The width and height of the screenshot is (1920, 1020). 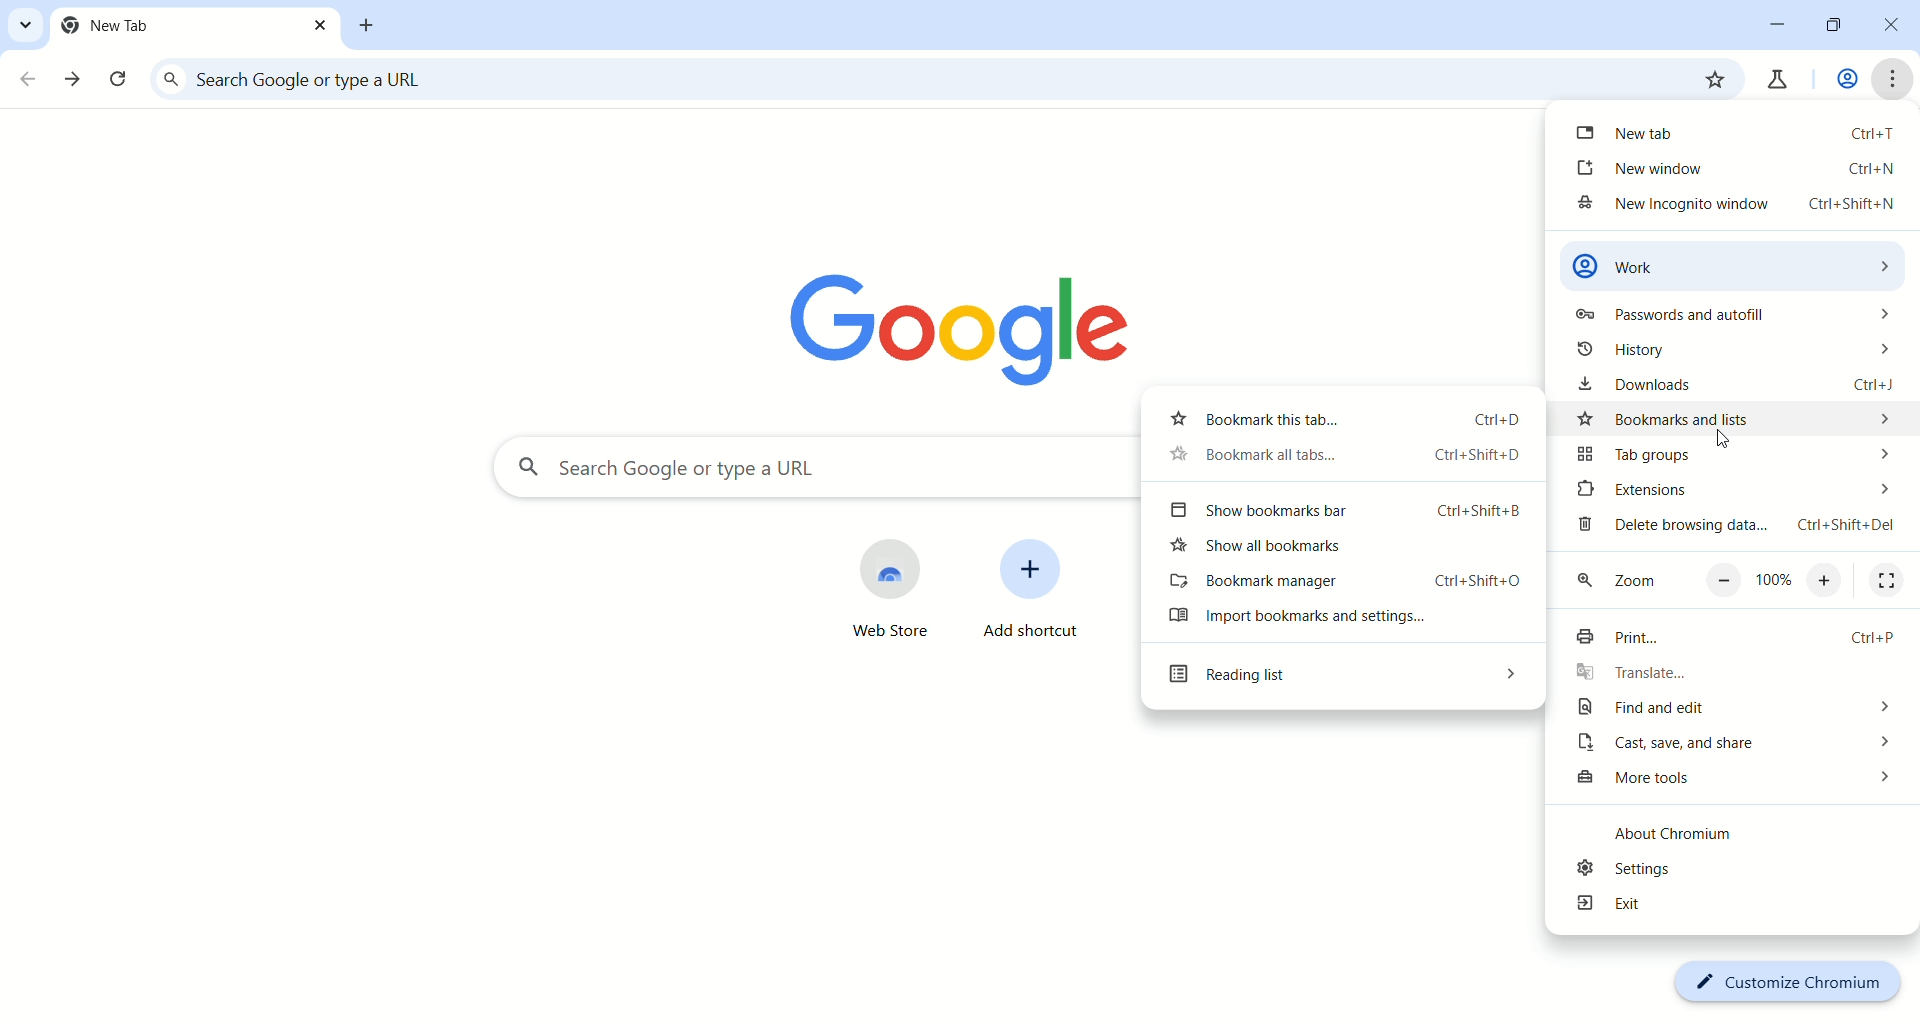 I want to click on work, so click(x=1844, y=81).